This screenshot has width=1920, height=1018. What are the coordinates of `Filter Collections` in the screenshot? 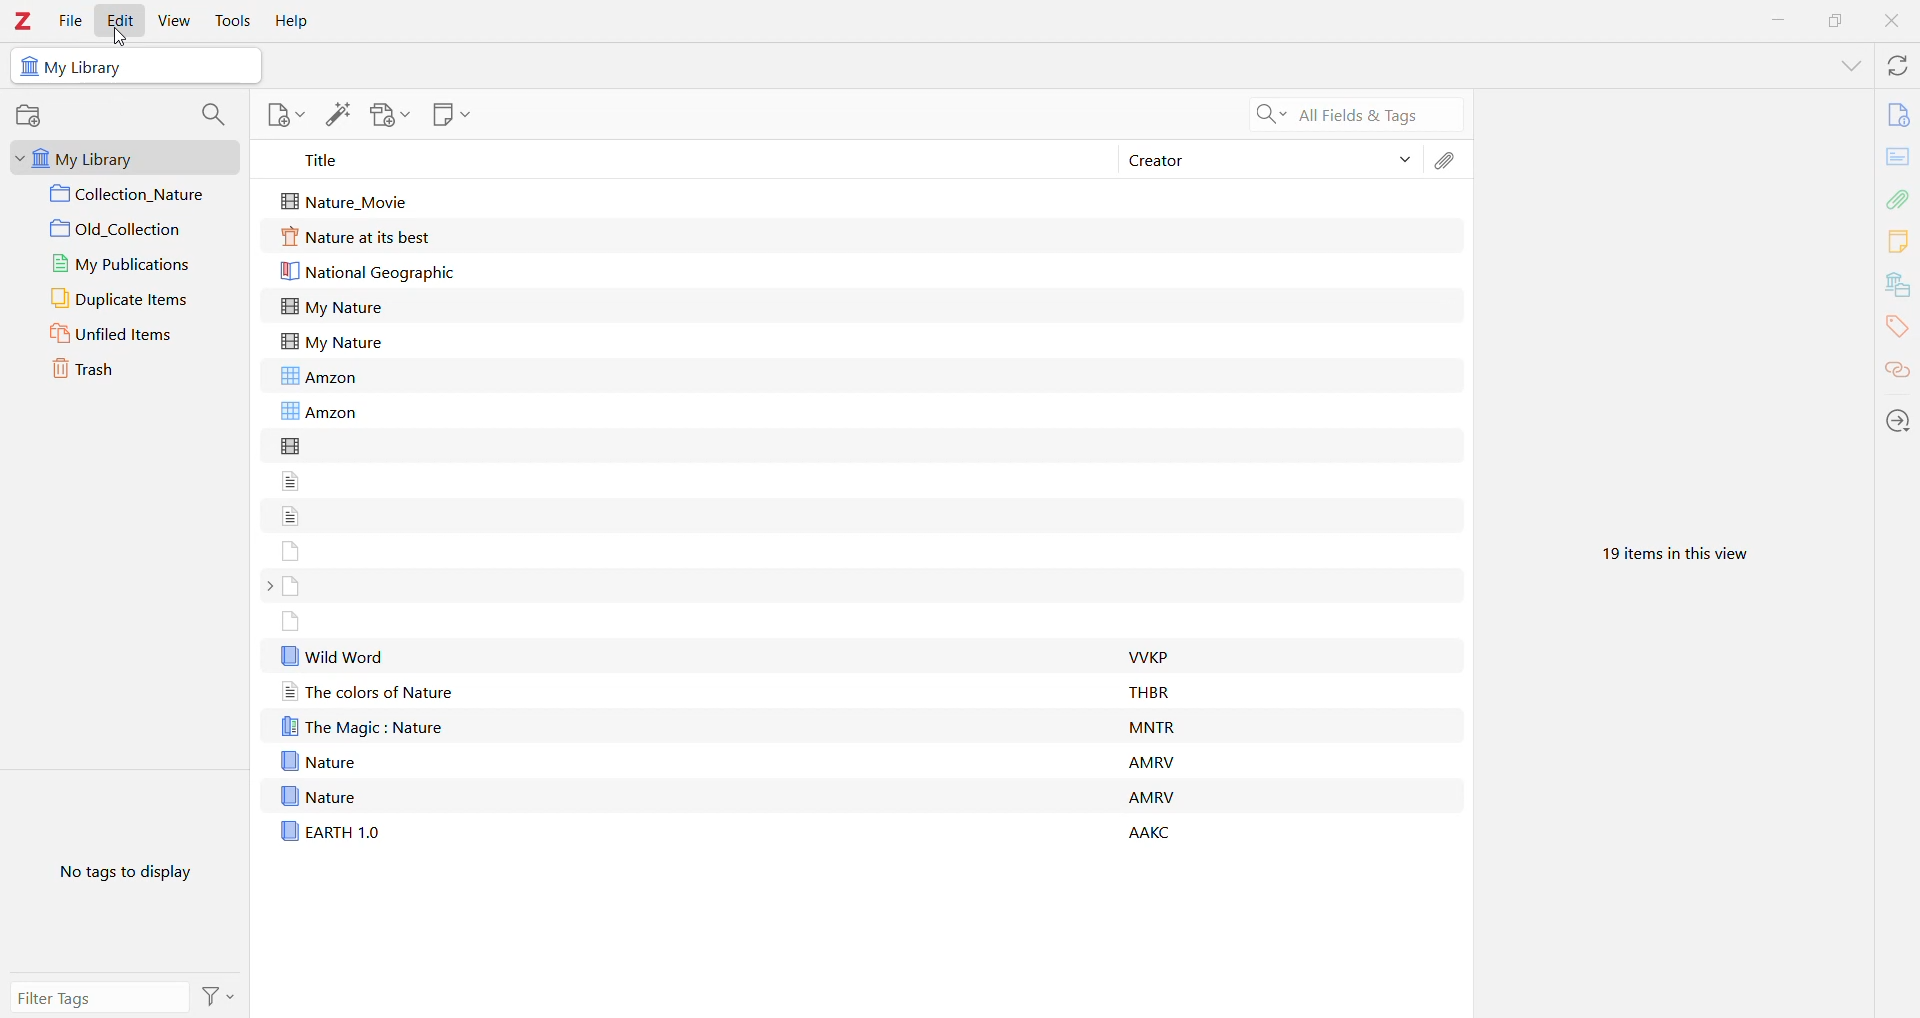 It's located at (212, 116).